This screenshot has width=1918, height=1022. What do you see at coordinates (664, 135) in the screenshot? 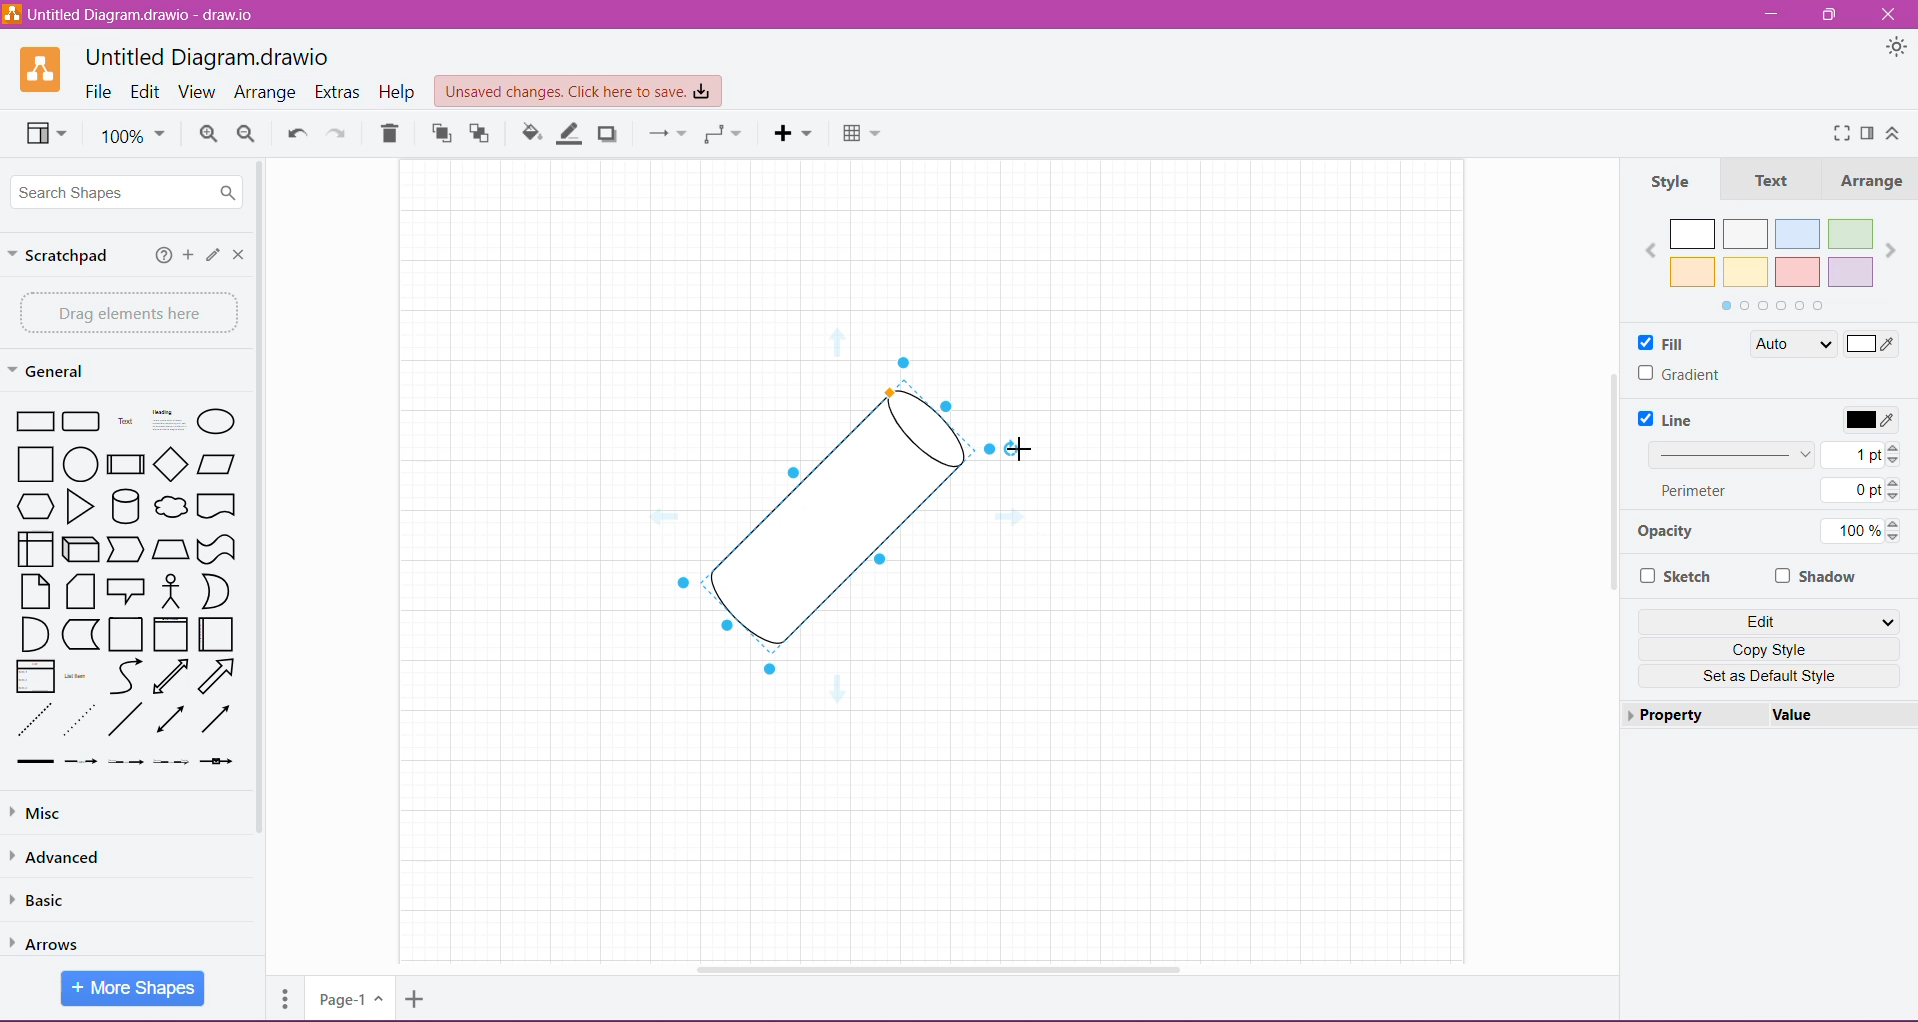
I see `Connection` at bounding box center [664, 135].